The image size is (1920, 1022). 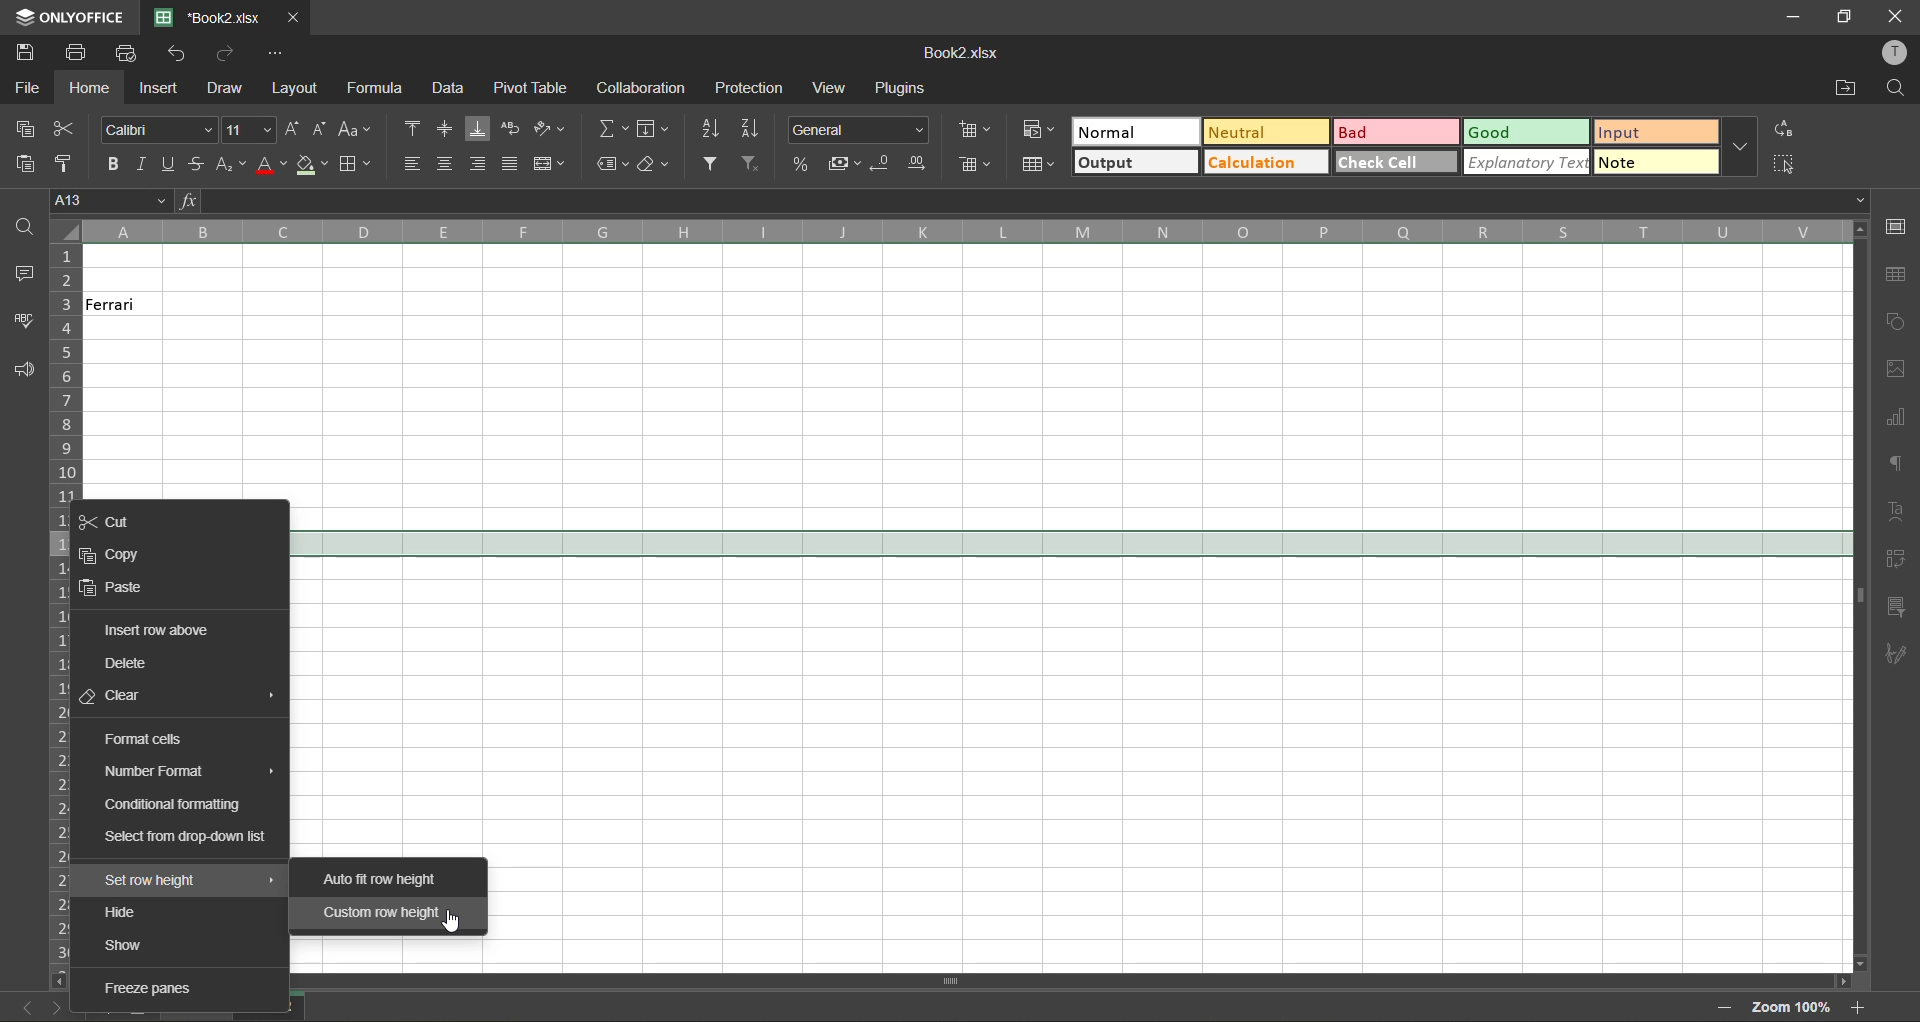 I want to click on layout, so click(x=293, y=89).